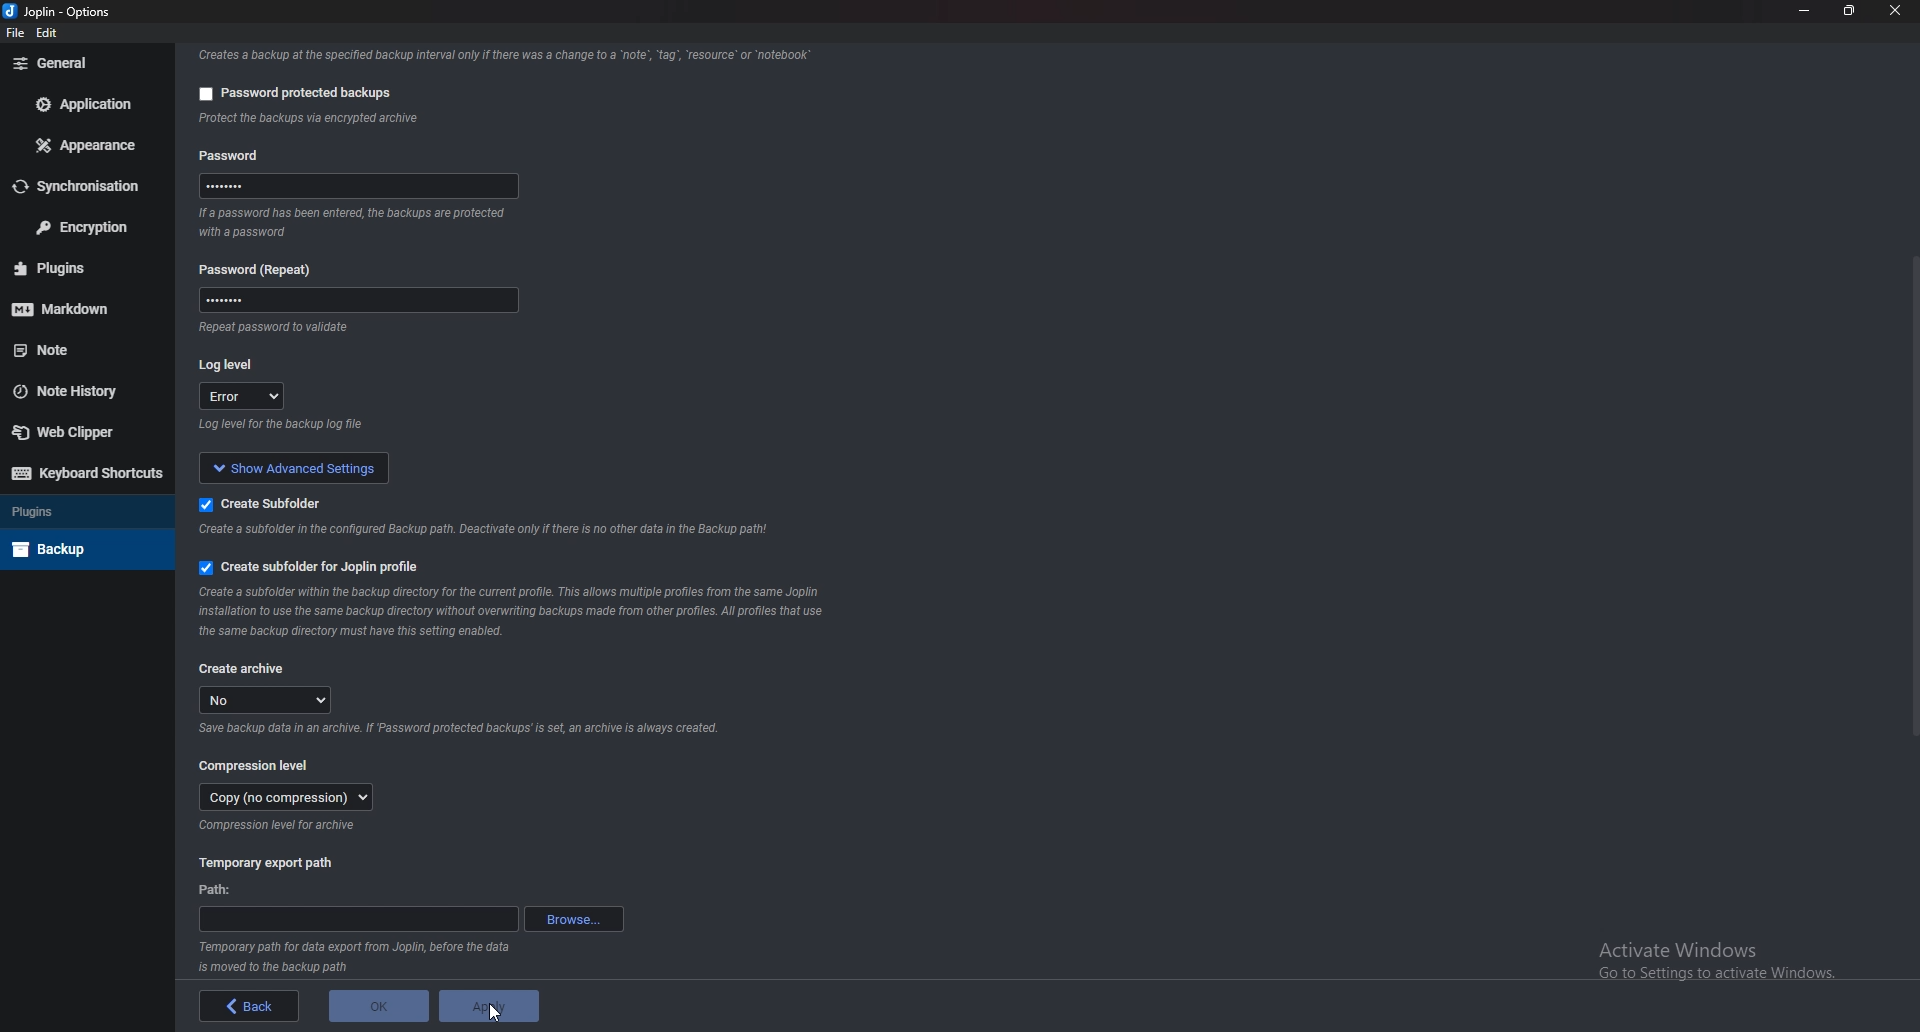 This screenshot has width=1920, height=1032. I want to click on Keyboard shortcuts, so click(83, 474).